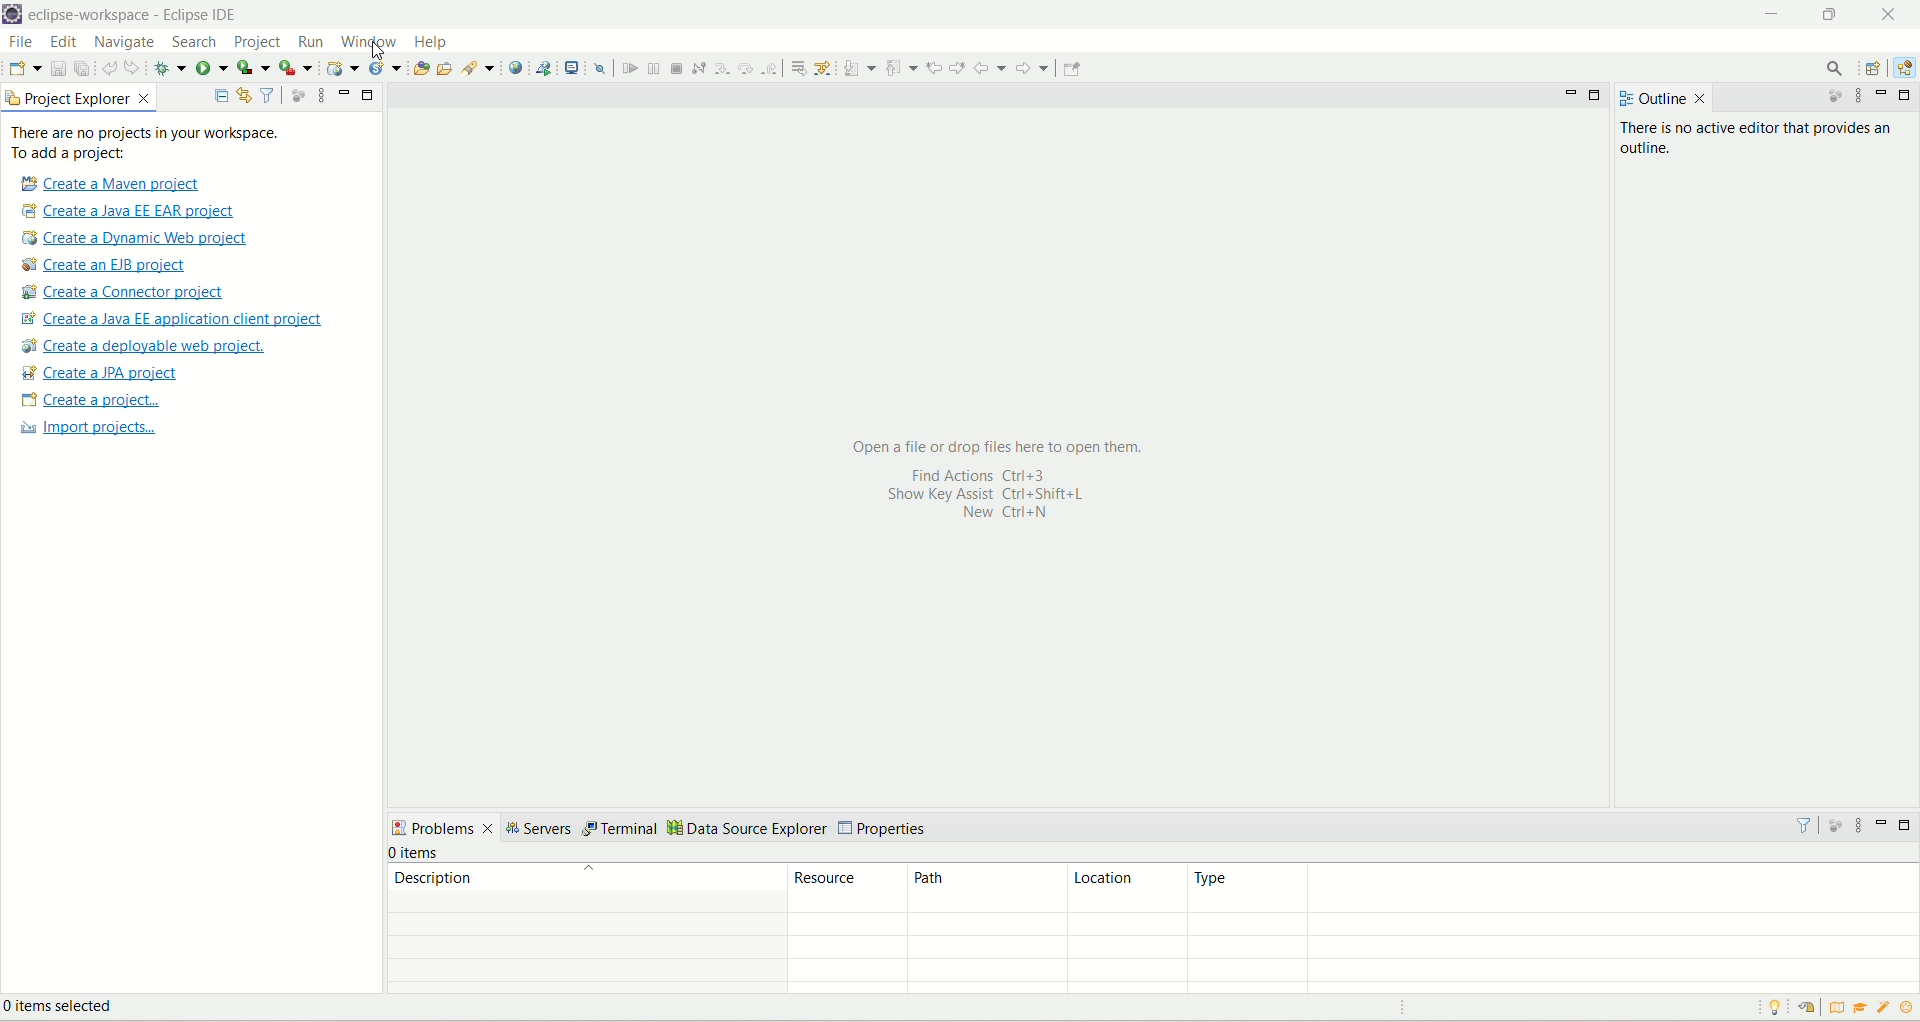 The width and height of the screenshot is (1920, 1022). Describe the element at coordinates (20, 41) in the screenshot. I see `file` at that location.